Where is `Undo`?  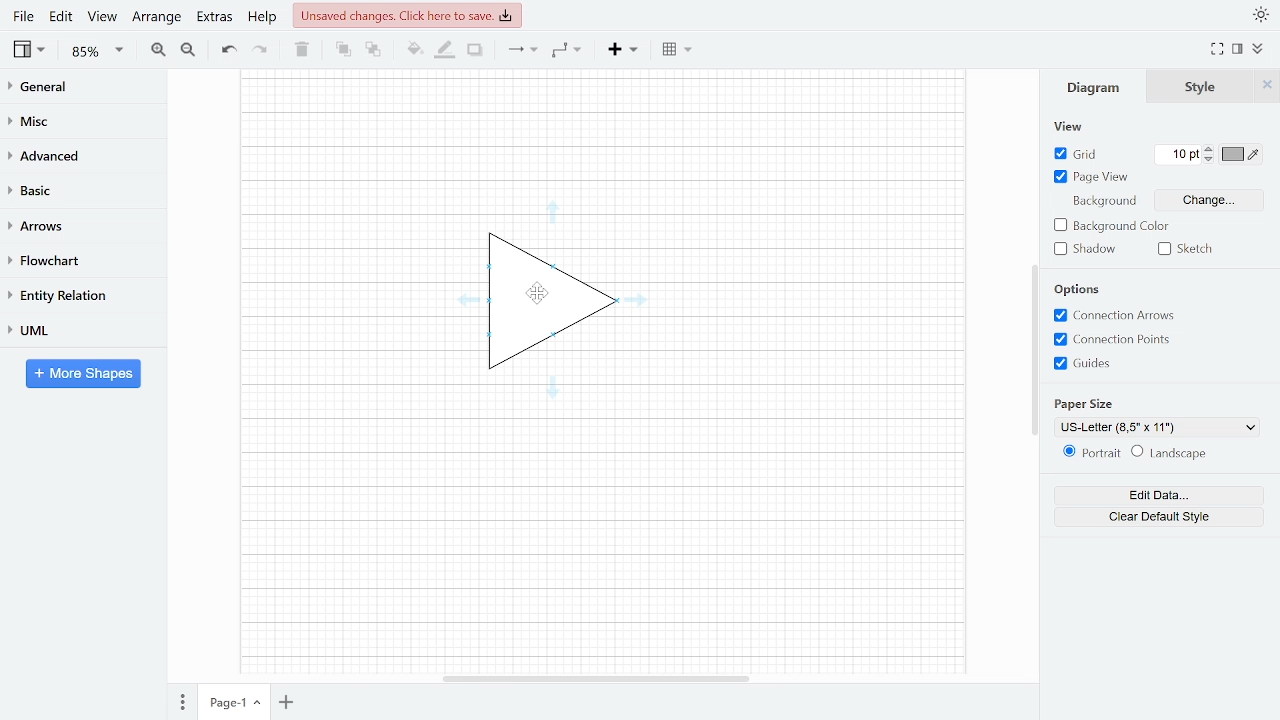 Undo is located at coordinates (228, 50).